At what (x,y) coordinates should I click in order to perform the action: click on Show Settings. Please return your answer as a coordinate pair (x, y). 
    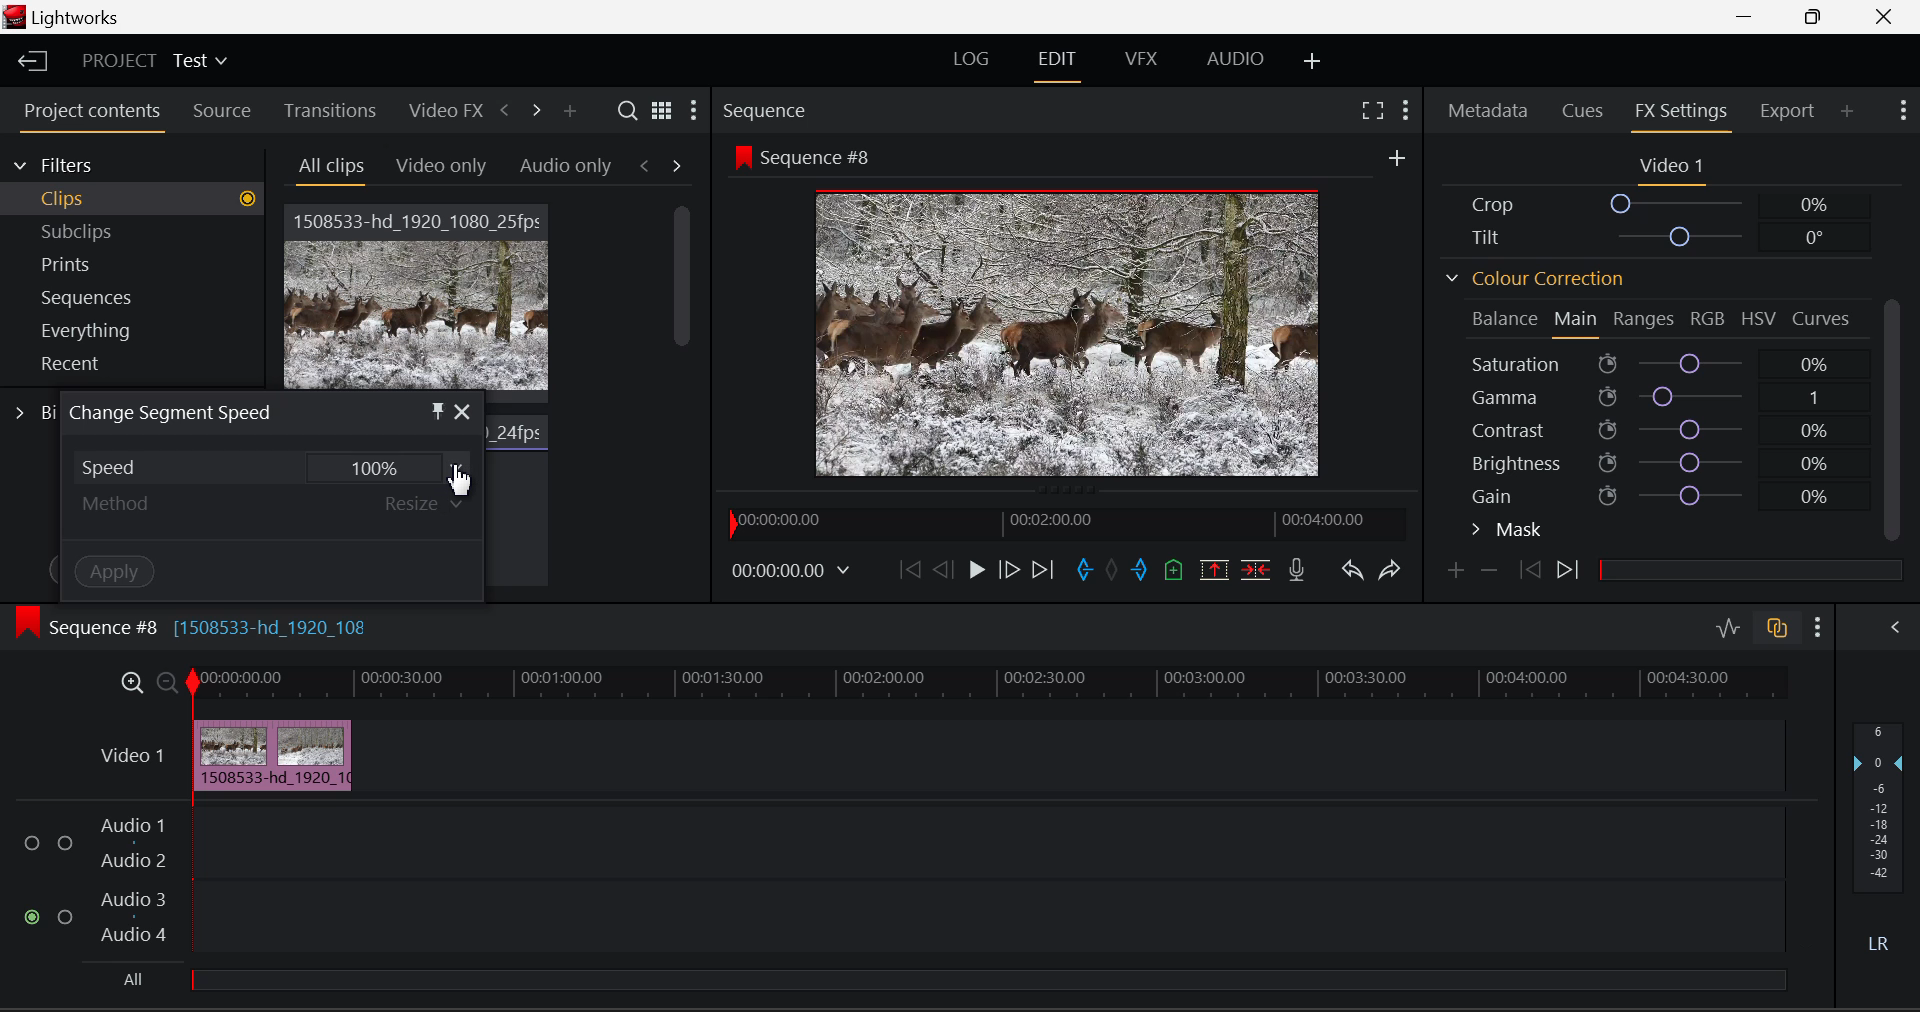
    Looking at the image, I should click on (1903, 114).